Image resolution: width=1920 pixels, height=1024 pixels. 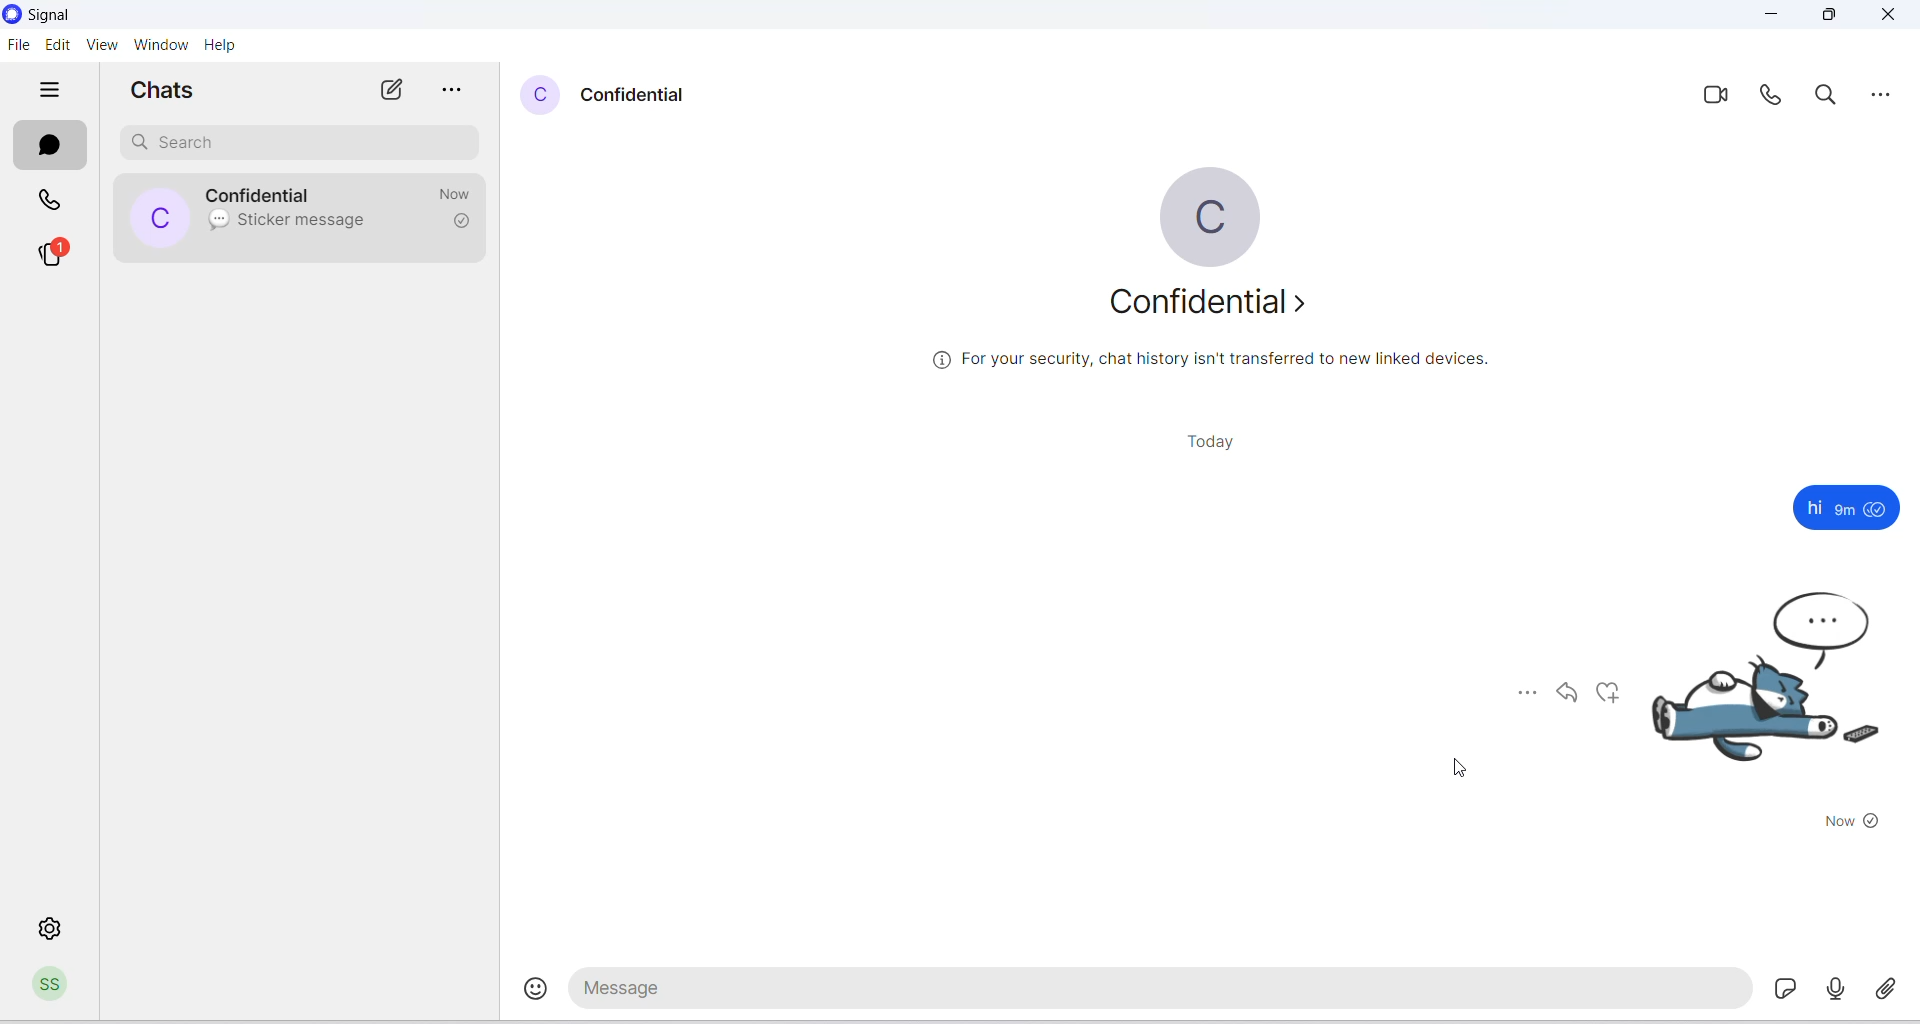 I want to click on message text area, so click(x=1163, y=992).